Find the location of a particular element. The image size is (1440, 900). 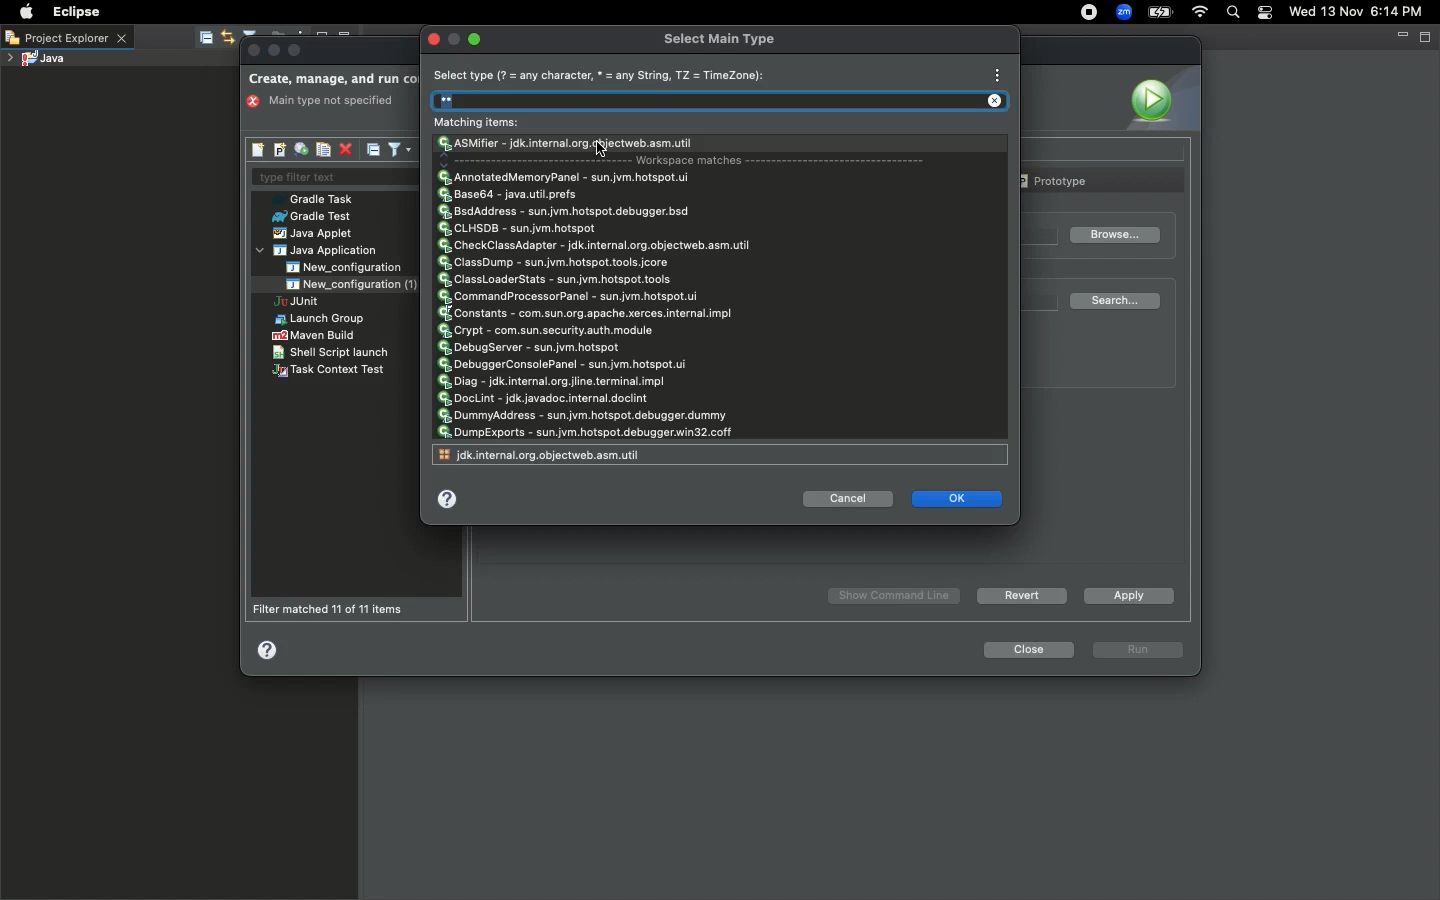

Ok is located at coordinates (958, 498).